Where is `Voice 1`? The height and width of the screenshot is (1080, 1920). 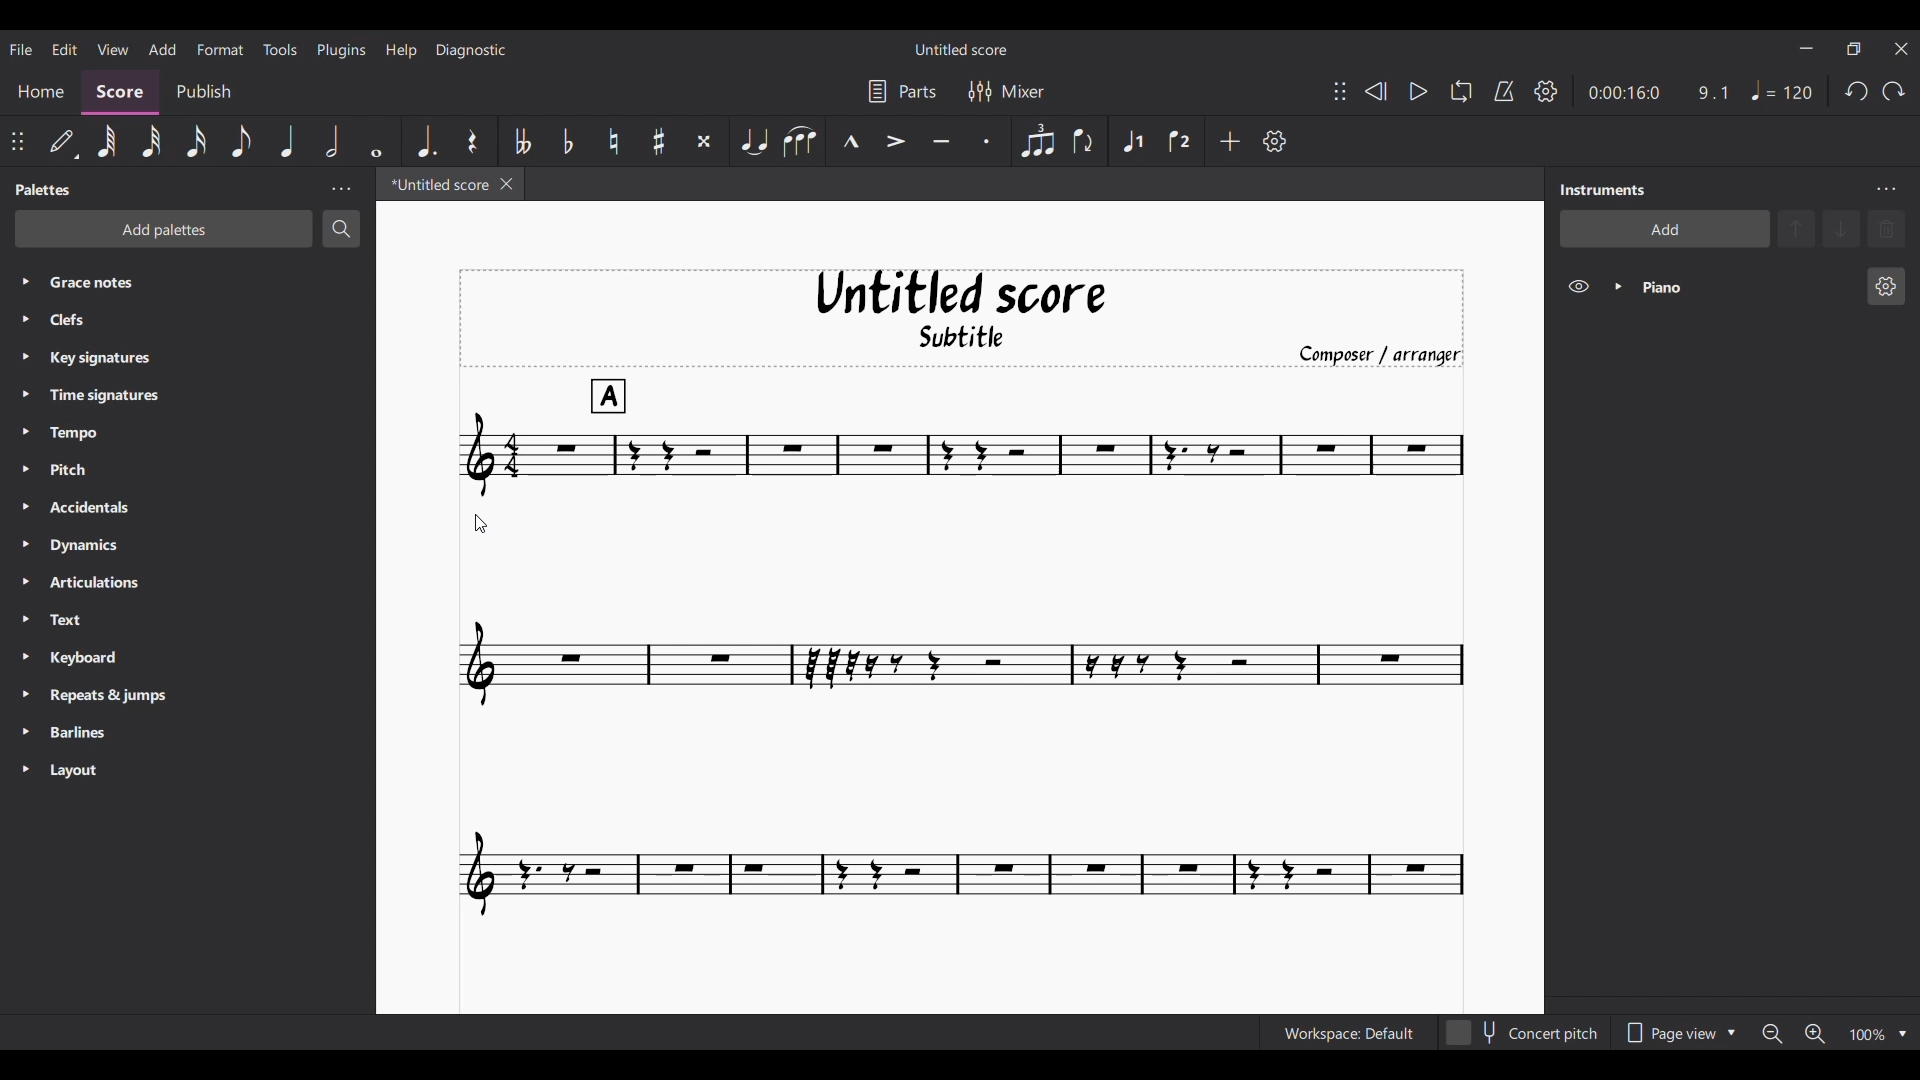 Voice 1 is located at coordinates (1132, 142).